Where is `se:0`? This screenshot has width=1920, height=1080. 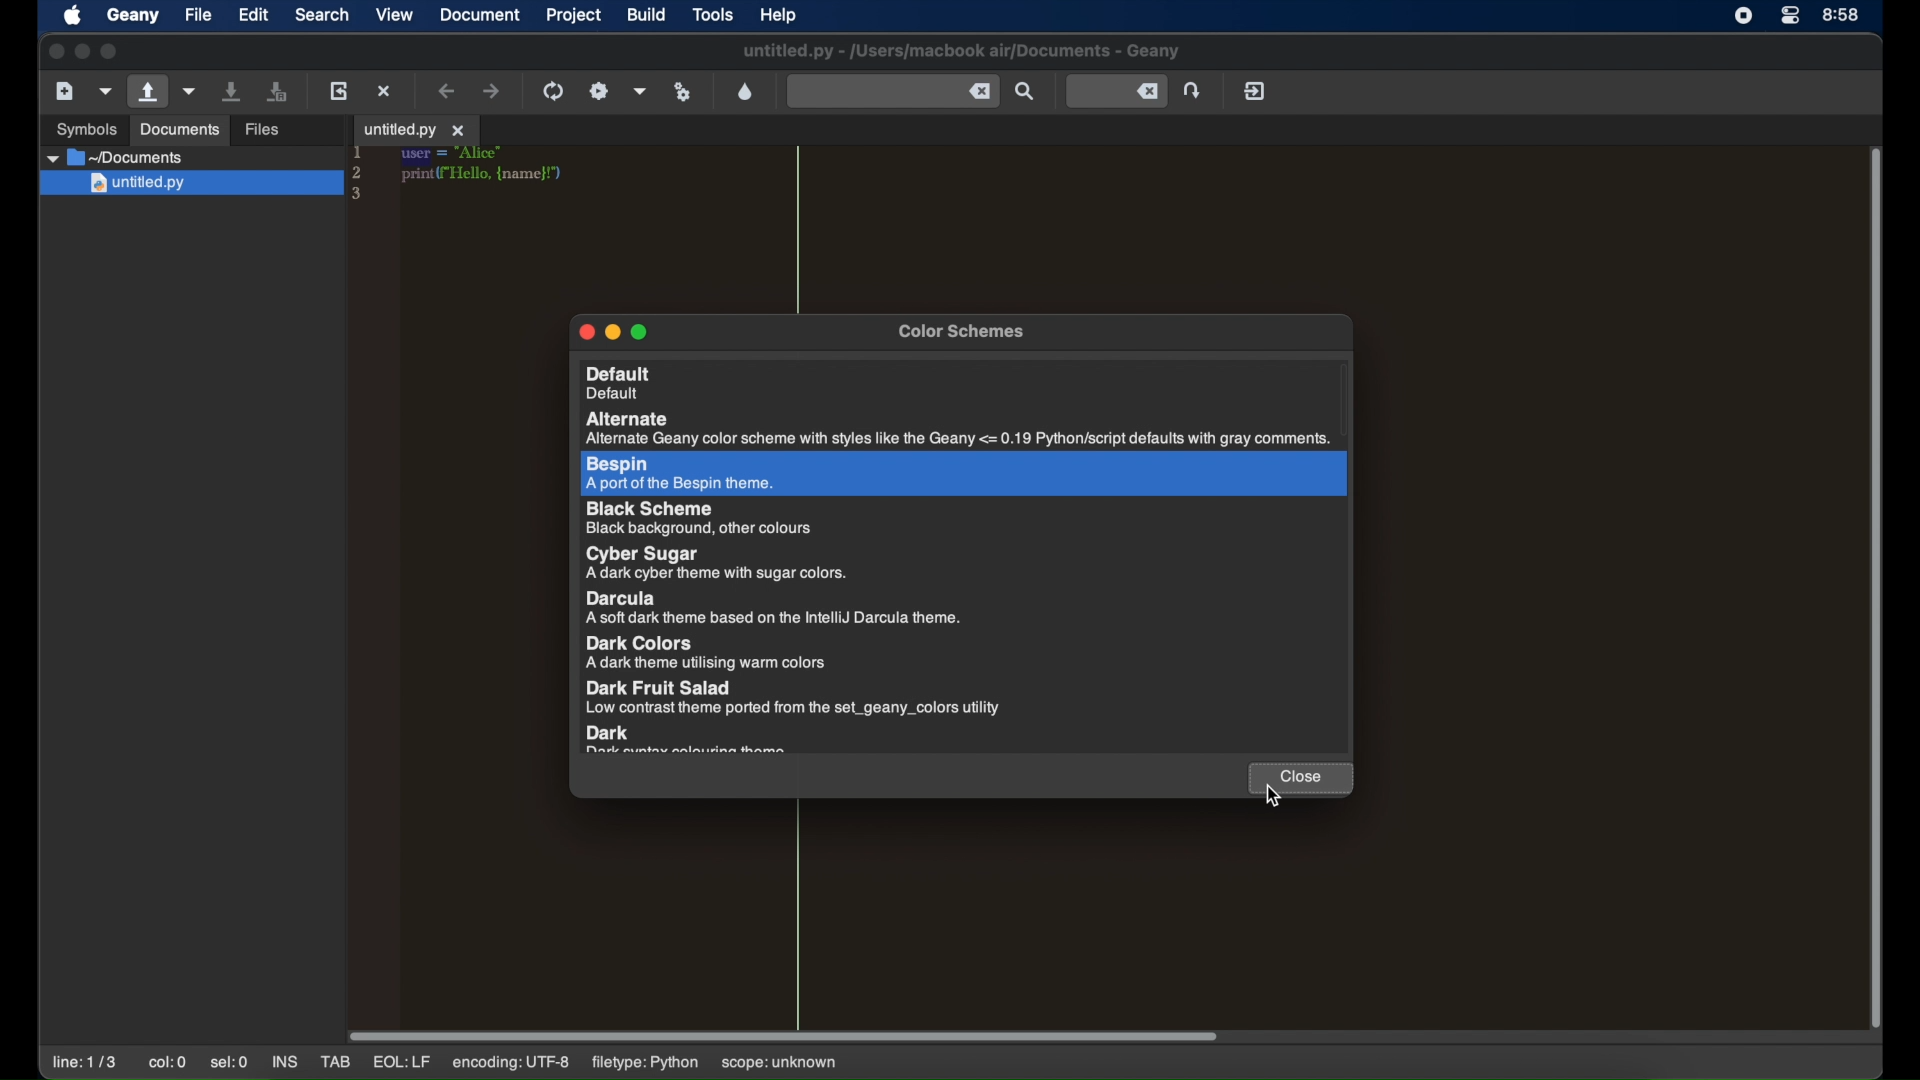 se:0 is located at coordinates (230, 1061).